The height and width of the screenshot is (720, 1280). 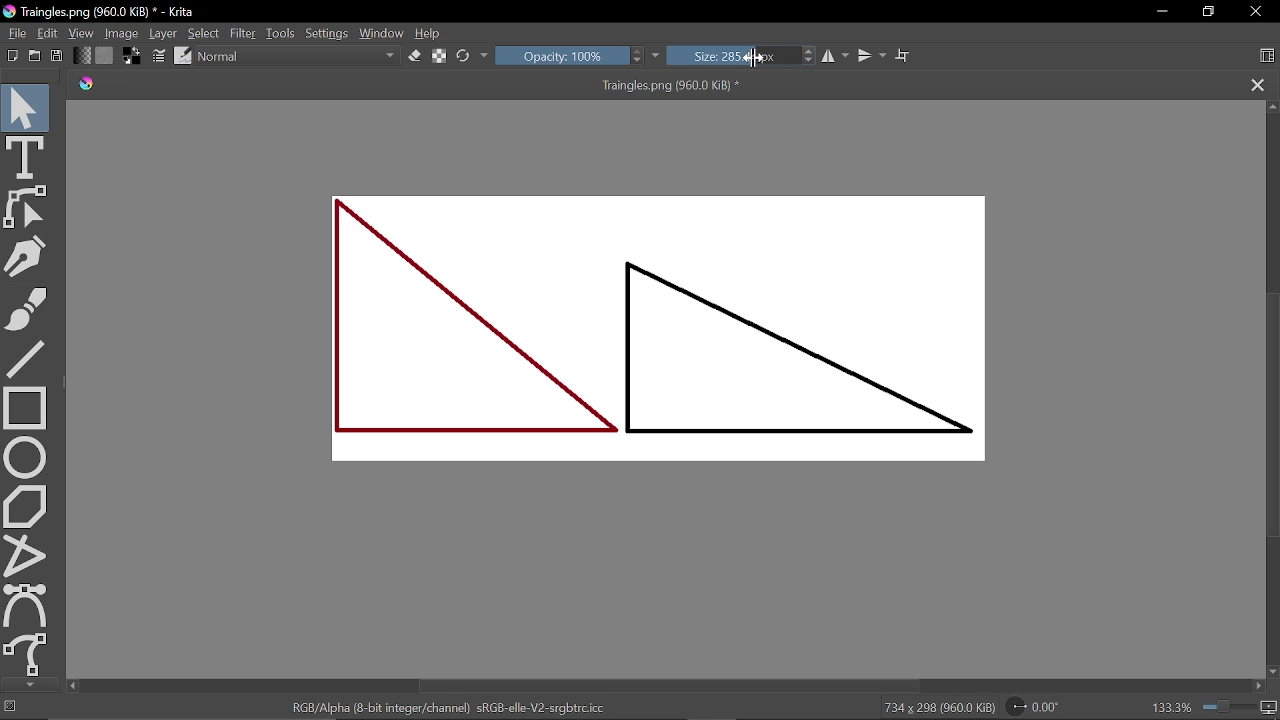 What do you see at coordinates (733, 55) in the screenshot?
I see `Size: 285.44 px` at bounding box center [733, 55].